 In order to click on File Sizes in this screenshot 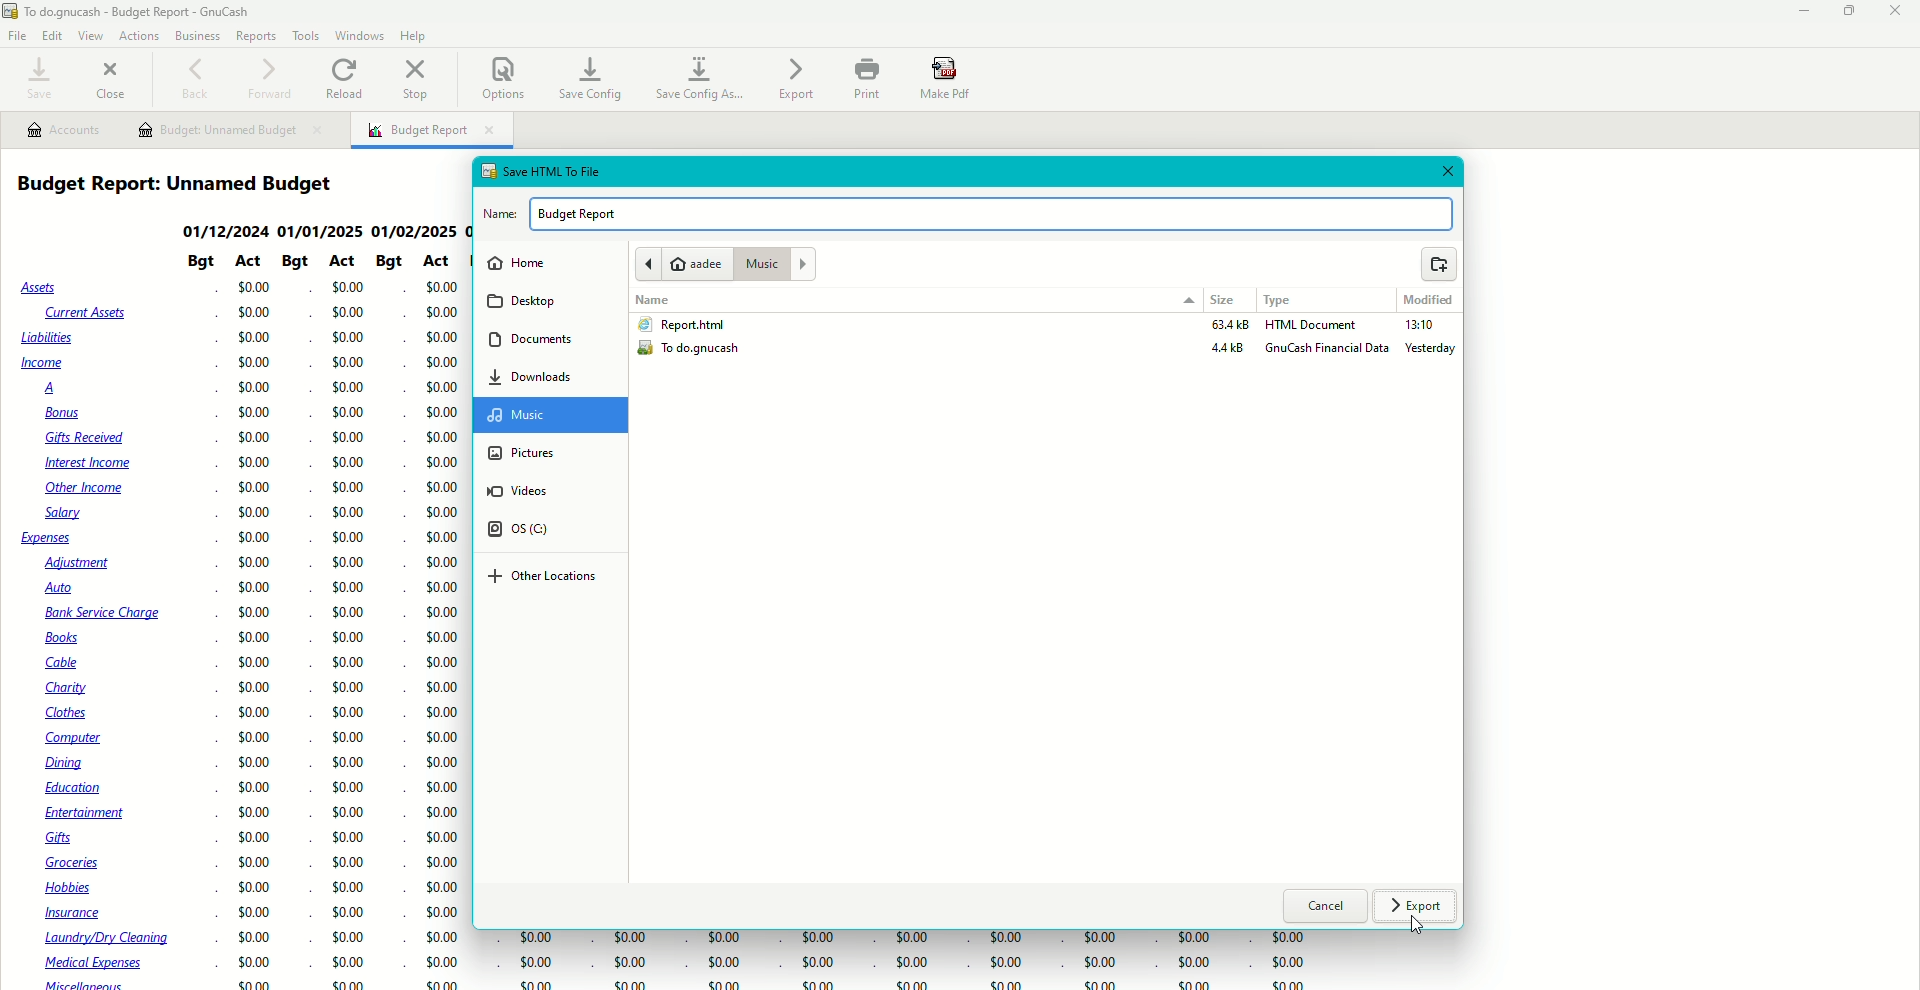, I will do `click(1224, 341)`.